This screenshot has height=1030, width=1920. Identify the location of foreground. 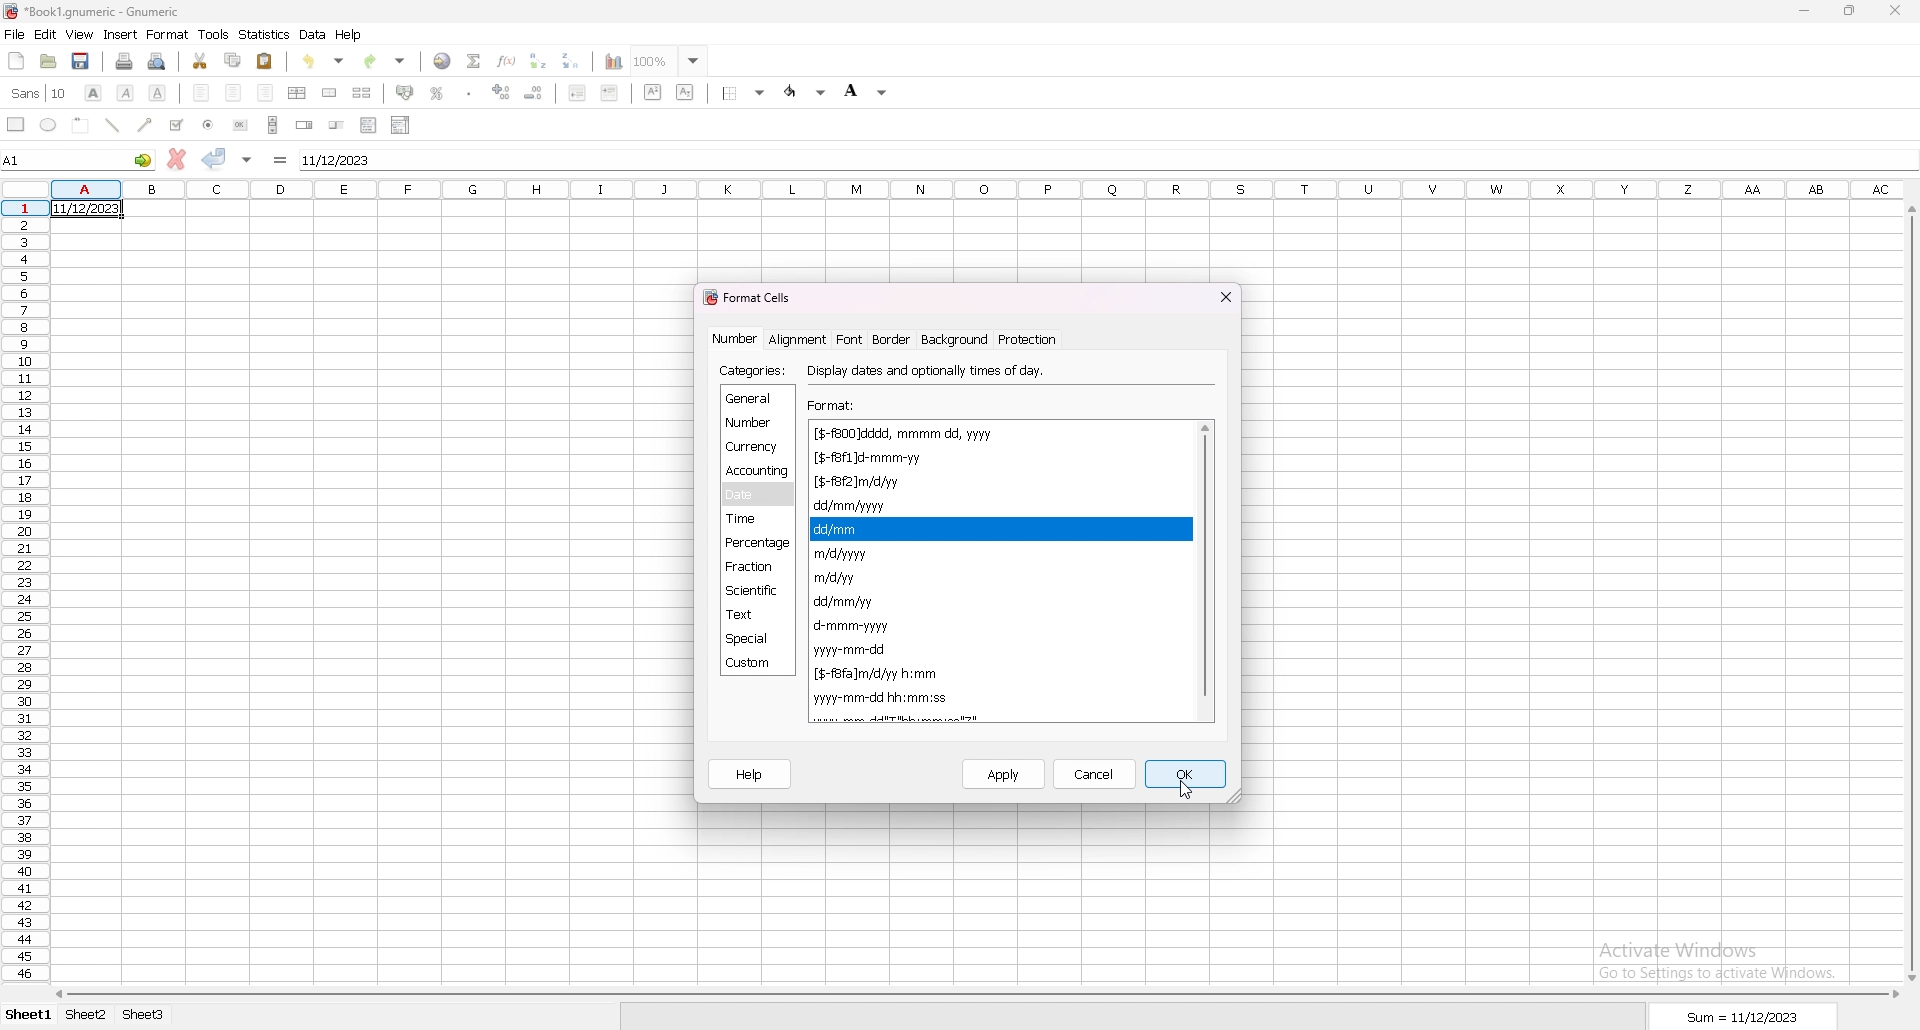
(806, 92).